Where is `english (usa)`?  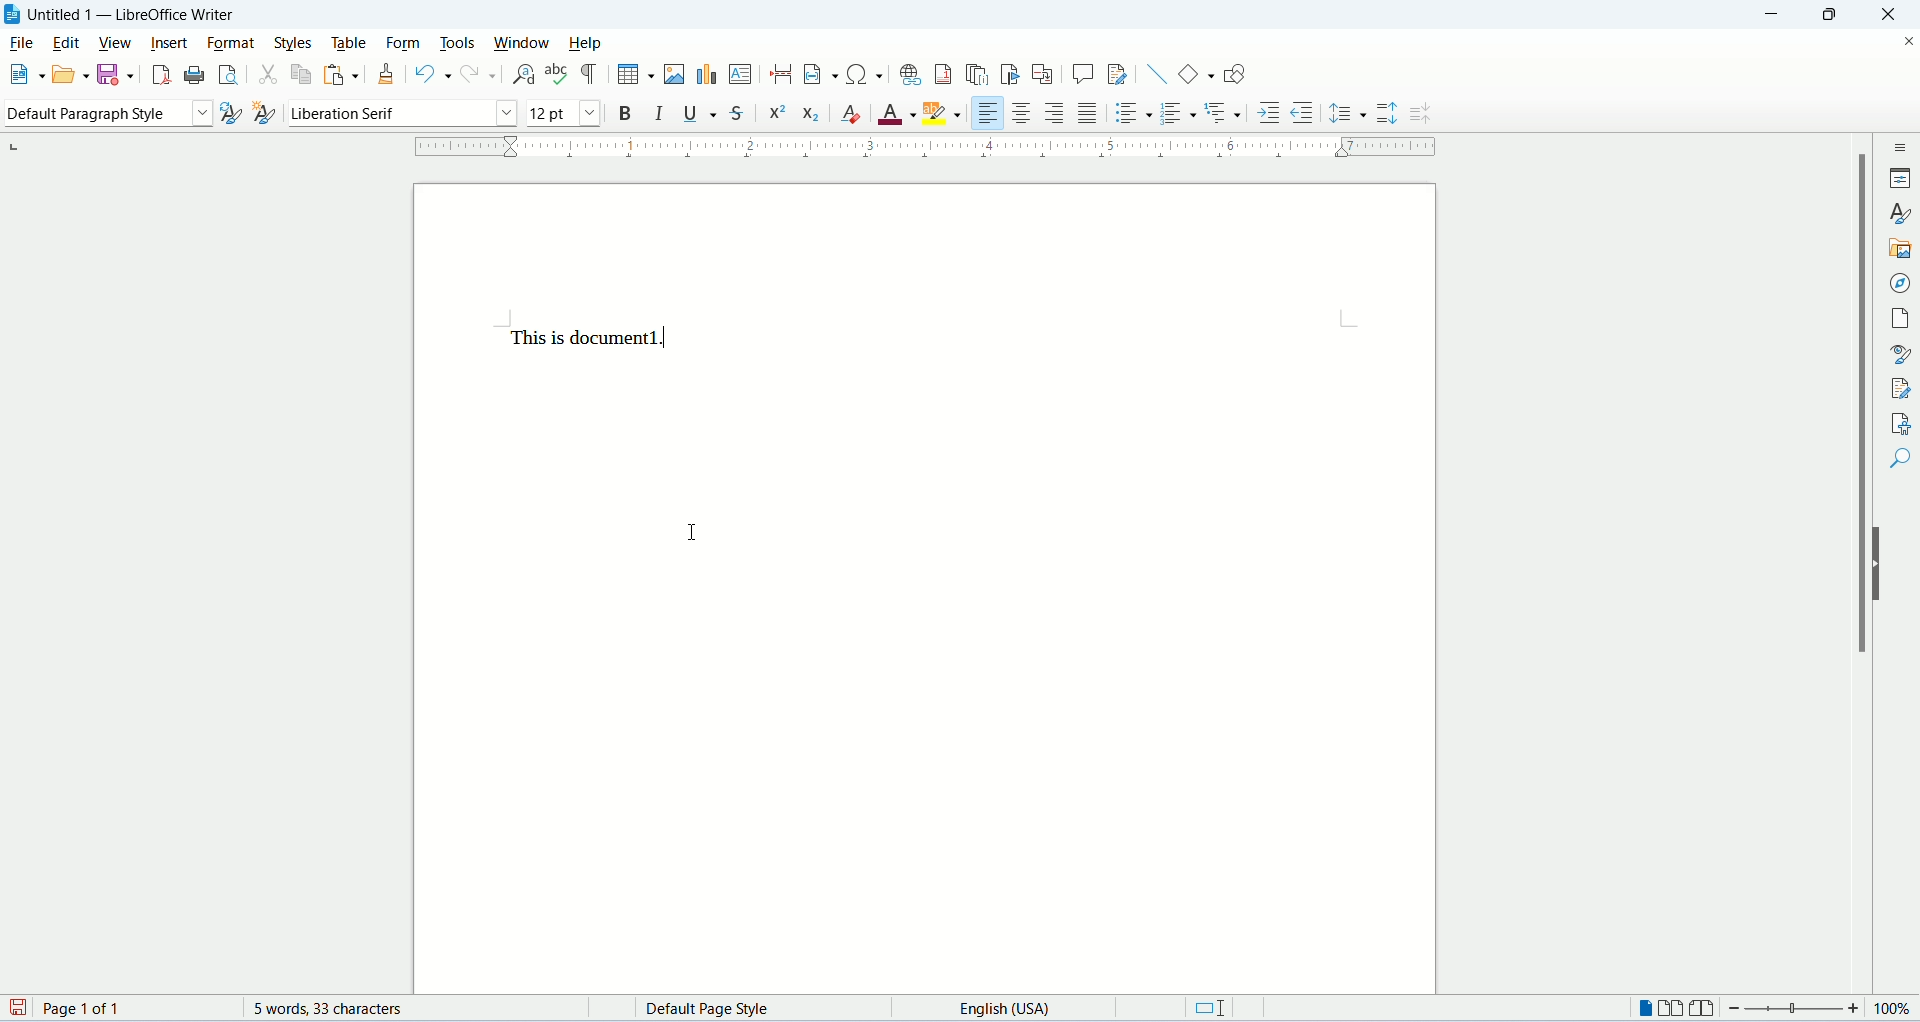 english (usa) is located at coordinates (1012, 1009).